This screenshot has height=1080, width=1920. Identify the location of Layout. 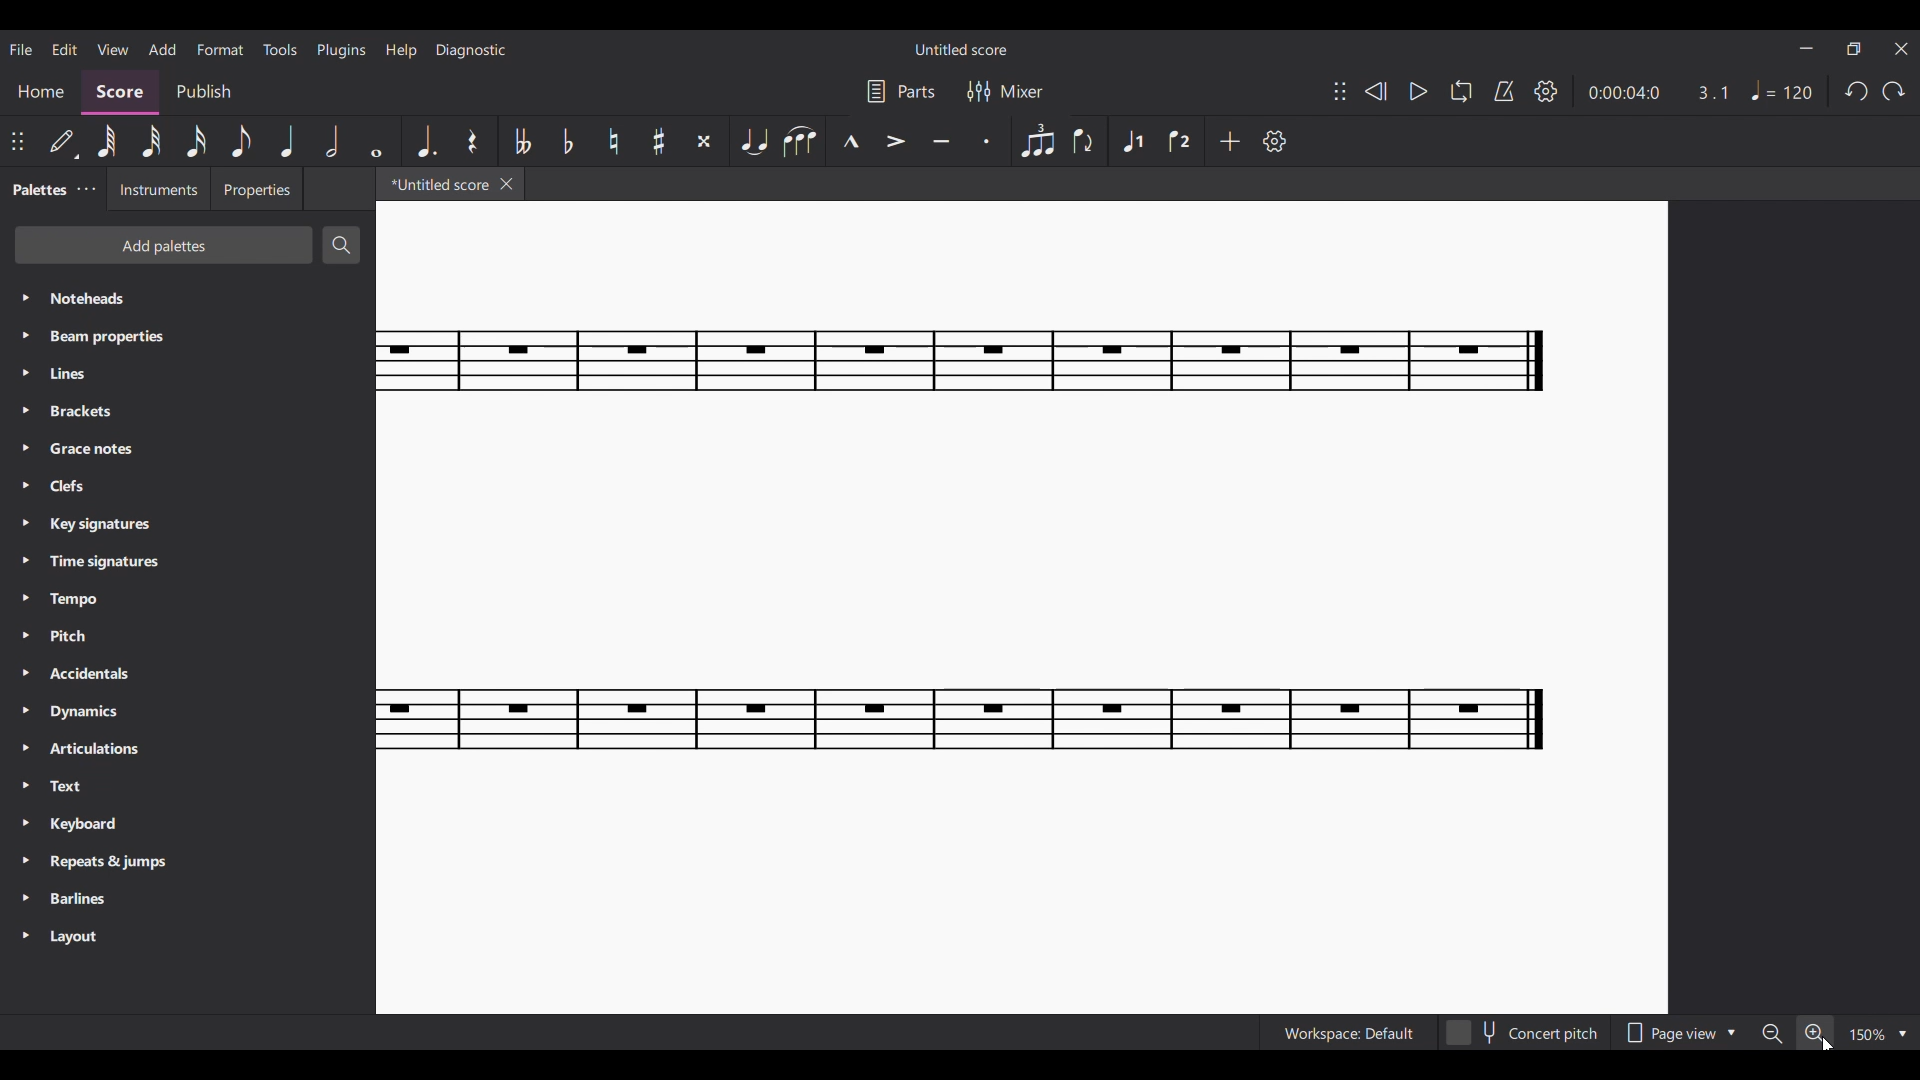
(187, 935).